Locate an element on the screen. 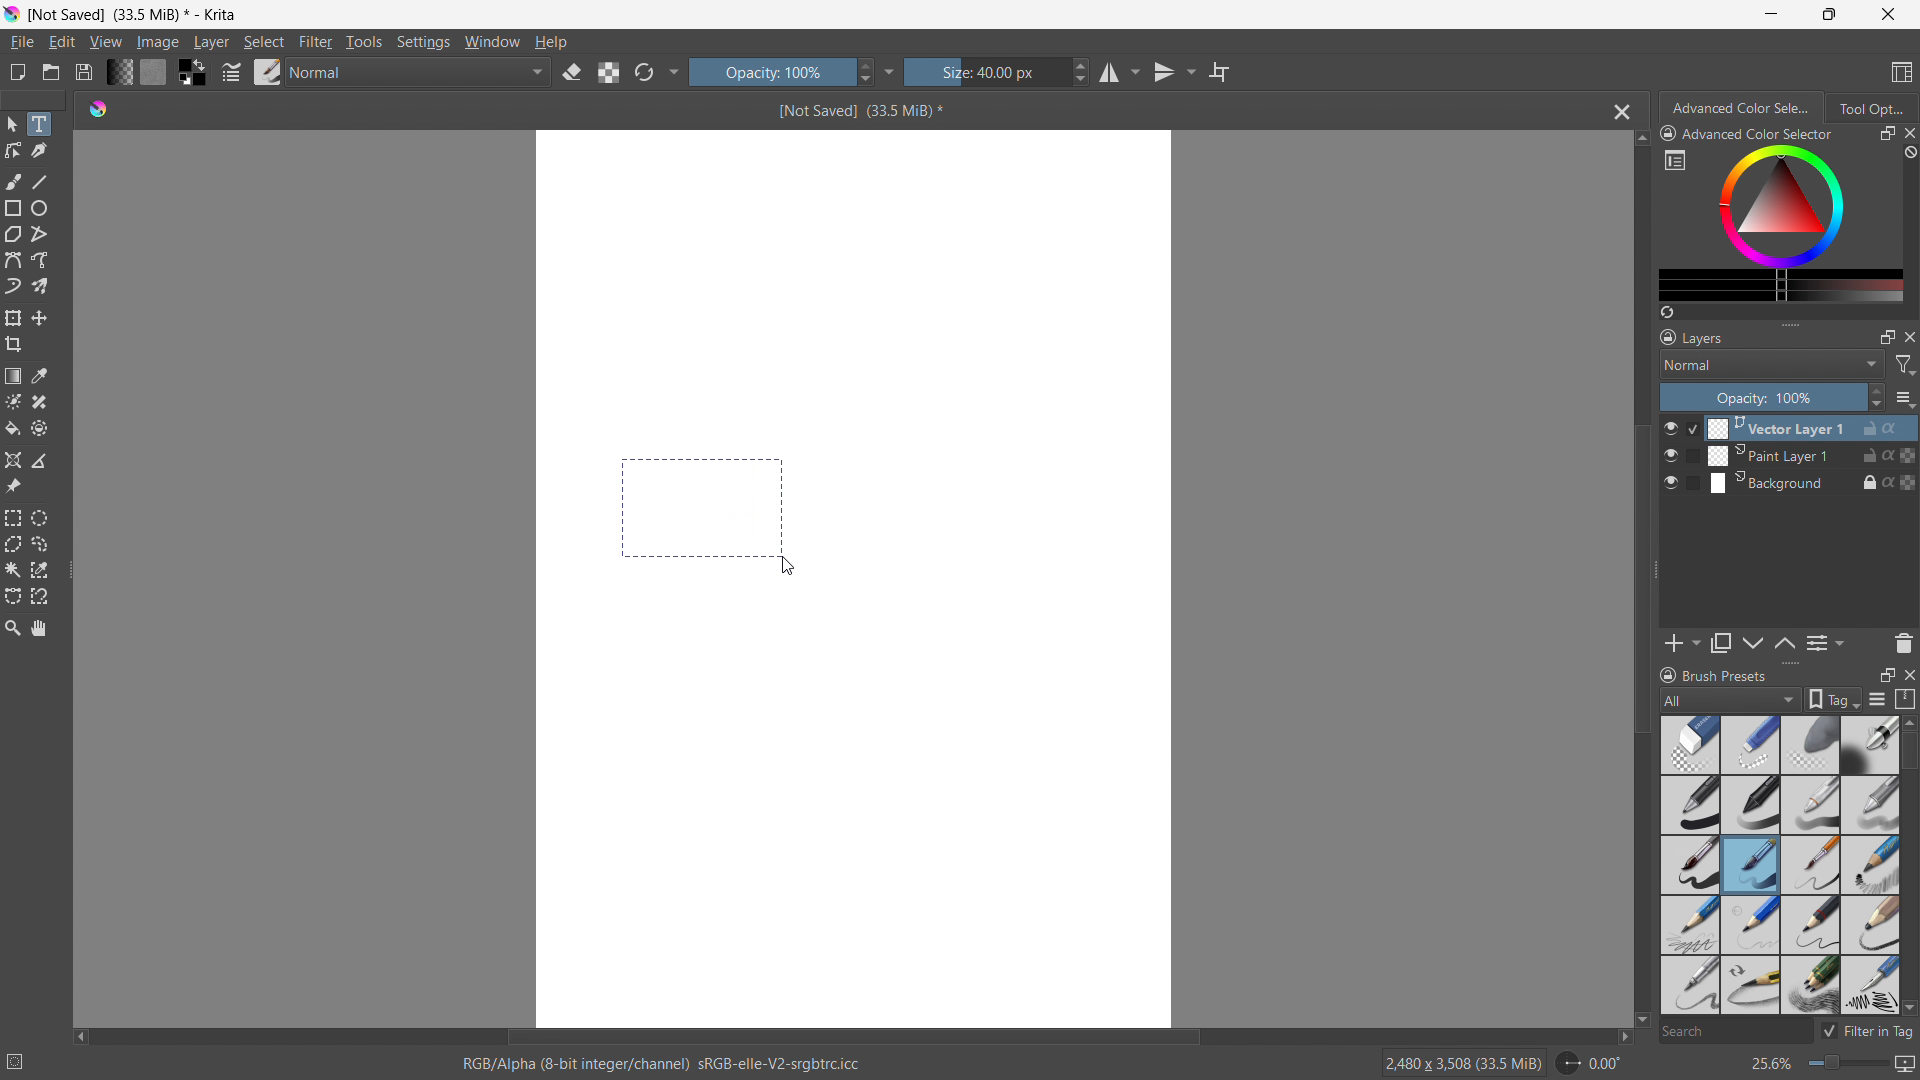  Paint Layer 1 is located at coordinates (1802, 456).